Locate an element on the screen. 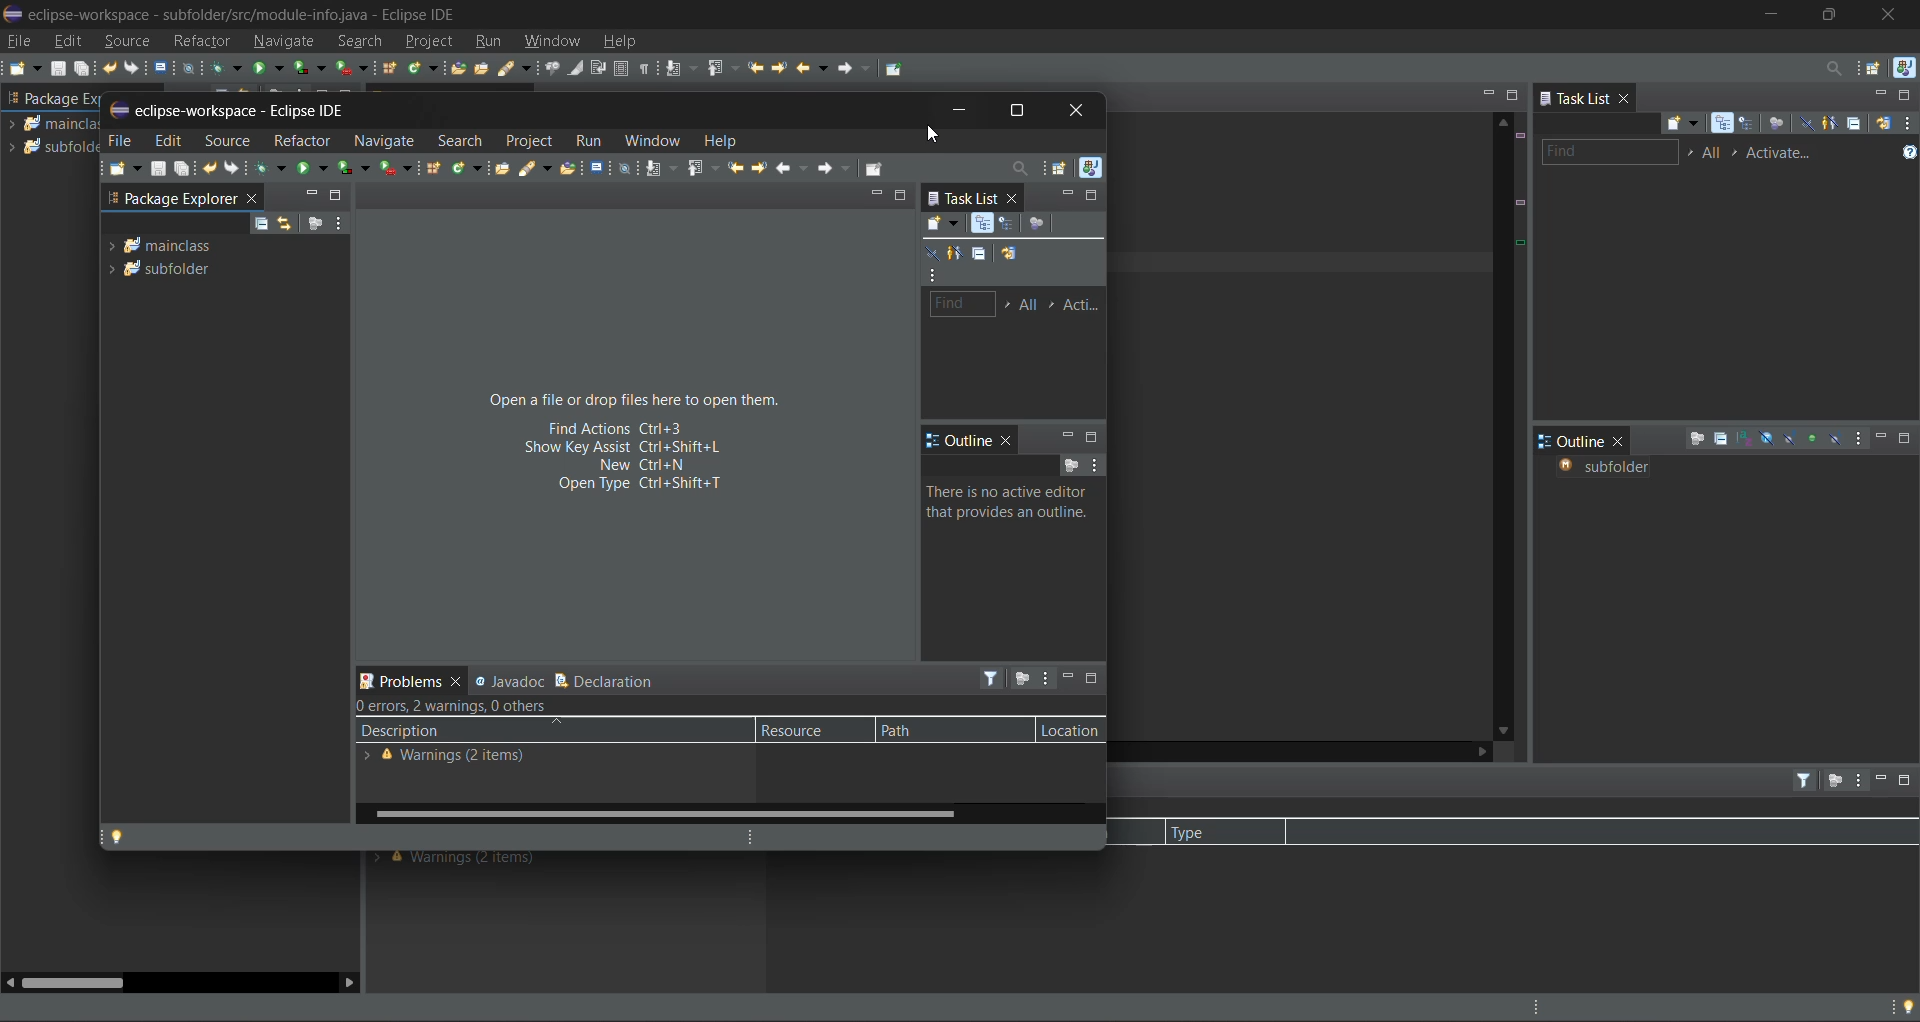  save all is located at coordinates (84, 68).